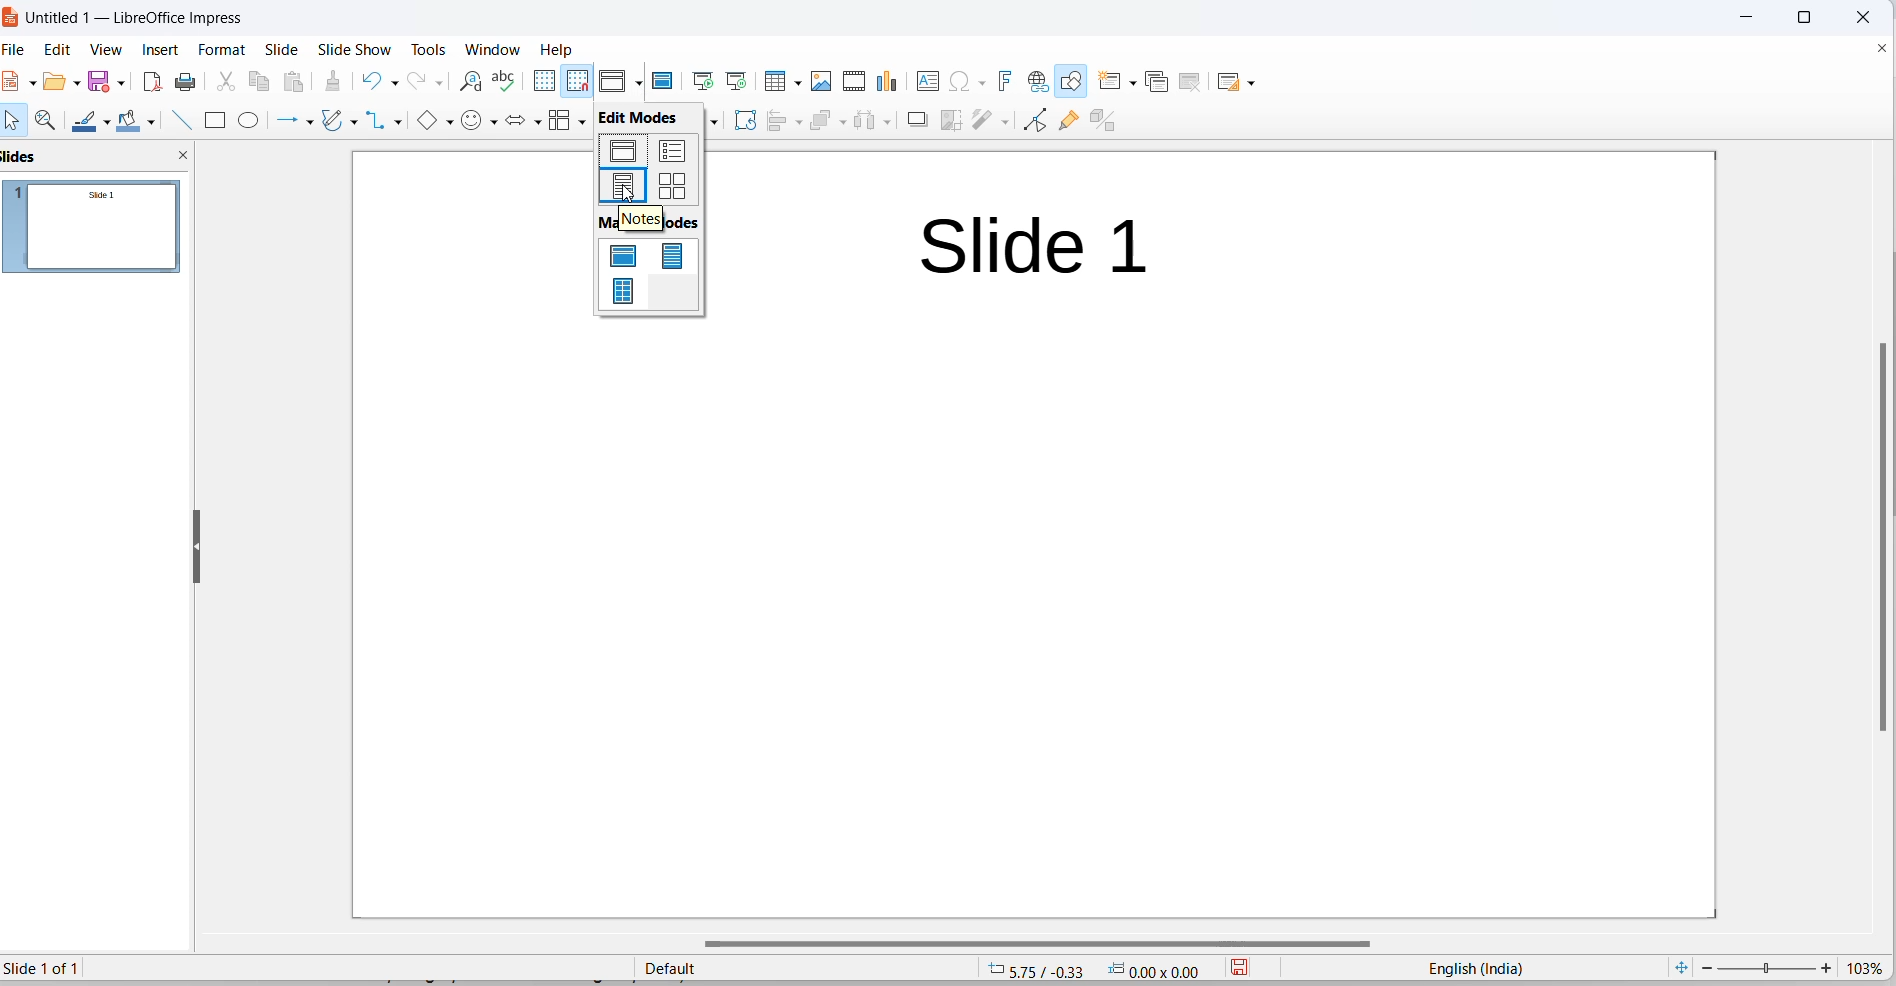 The height and width of the screenshot is (986, 1896). Describe the element at coordinates (20, 52) in the screenshot. I see `file` at that location.